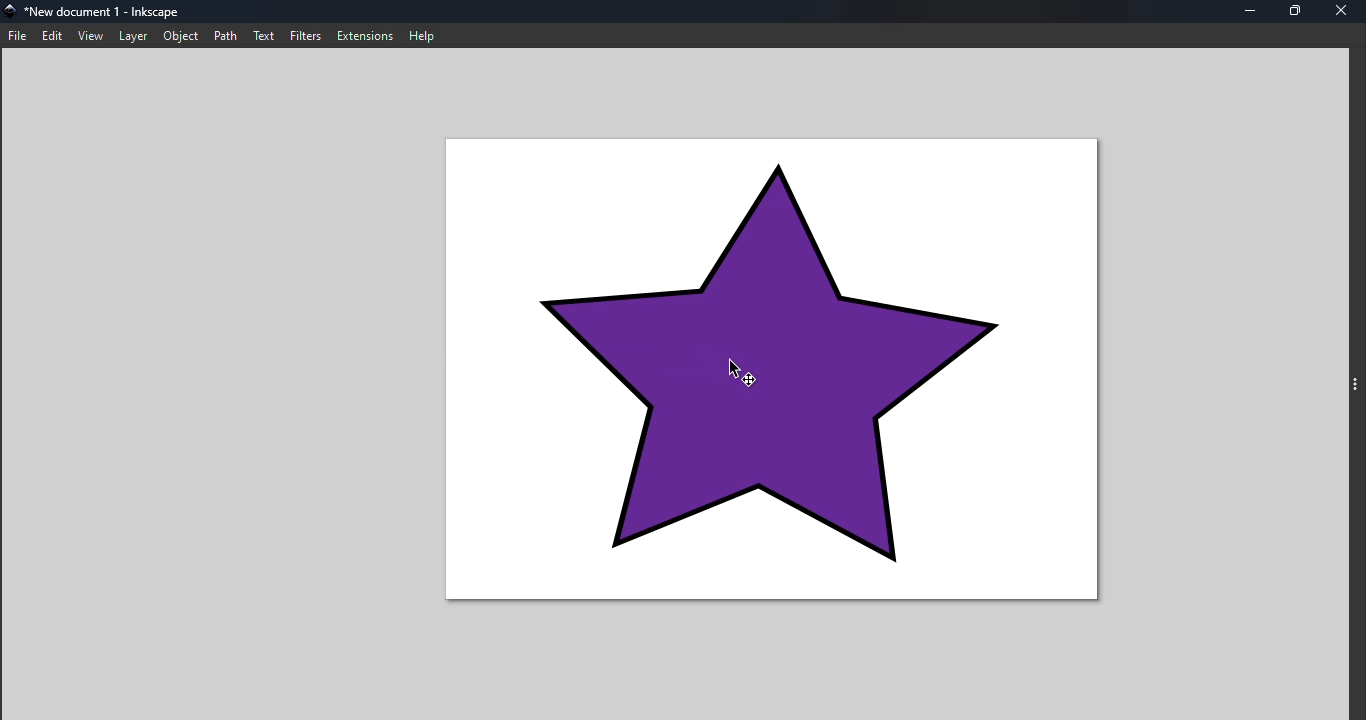 This screenshot has height=720, width=1366. I want to click on Canvas, so click(787, 372).